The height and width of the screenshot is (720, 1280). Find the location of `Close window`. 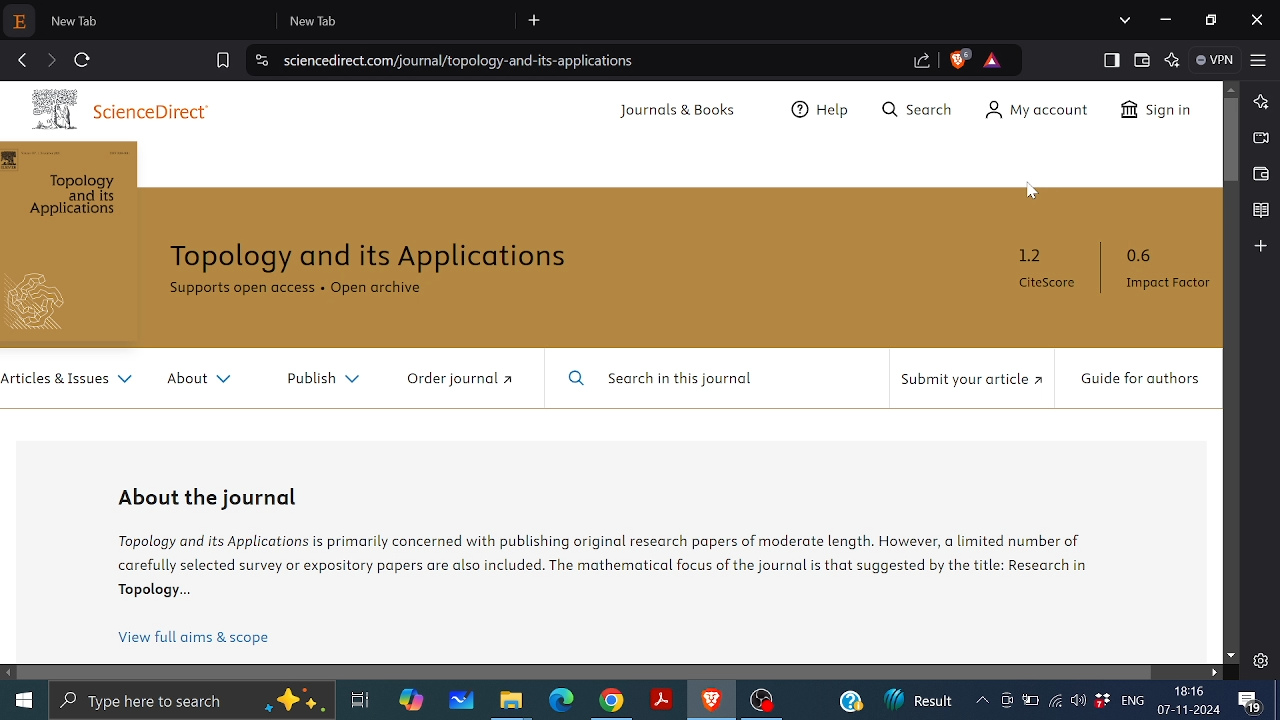

Close window is located at coordinates (1257, 19).